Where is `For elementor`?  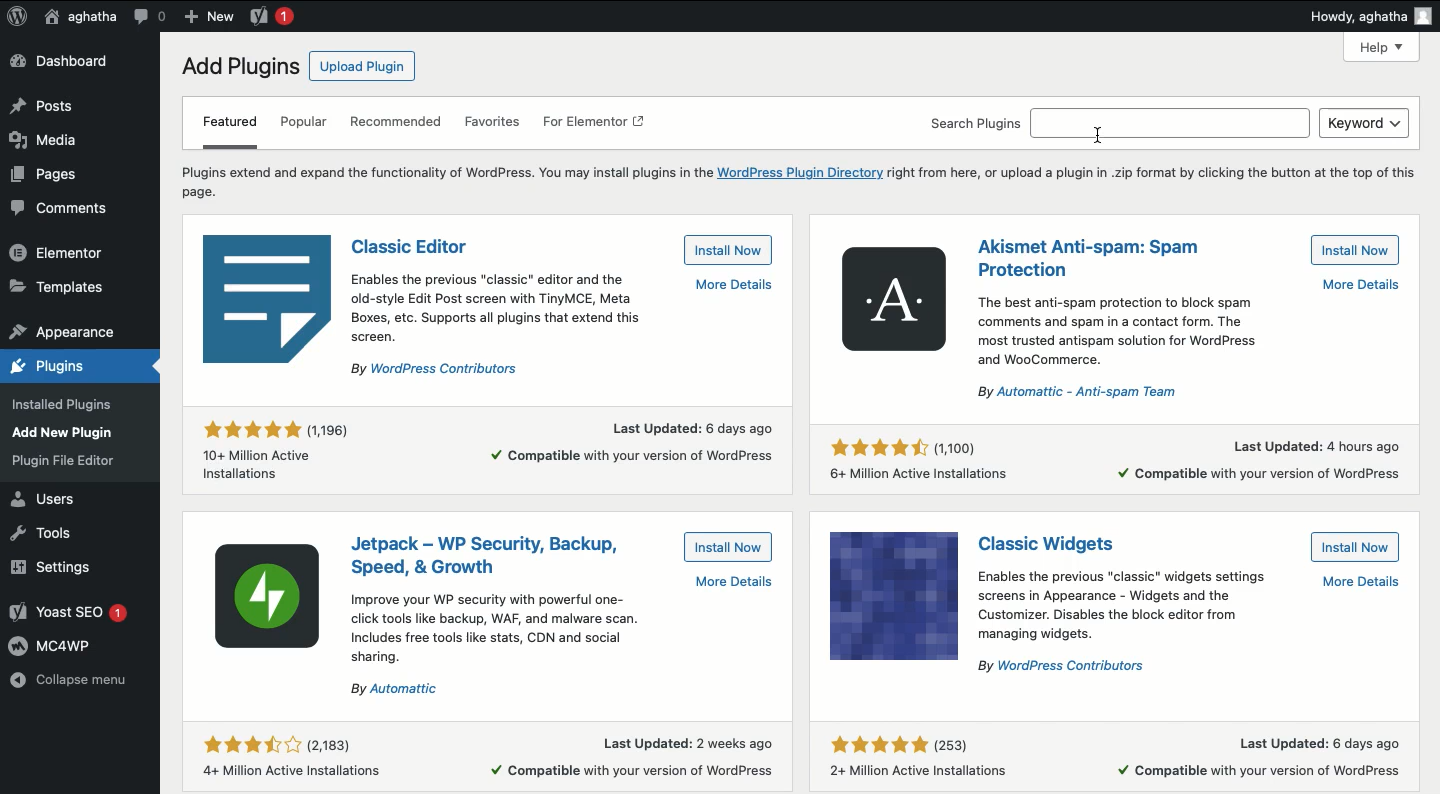
For elementor is located at coordinates (596, 125).